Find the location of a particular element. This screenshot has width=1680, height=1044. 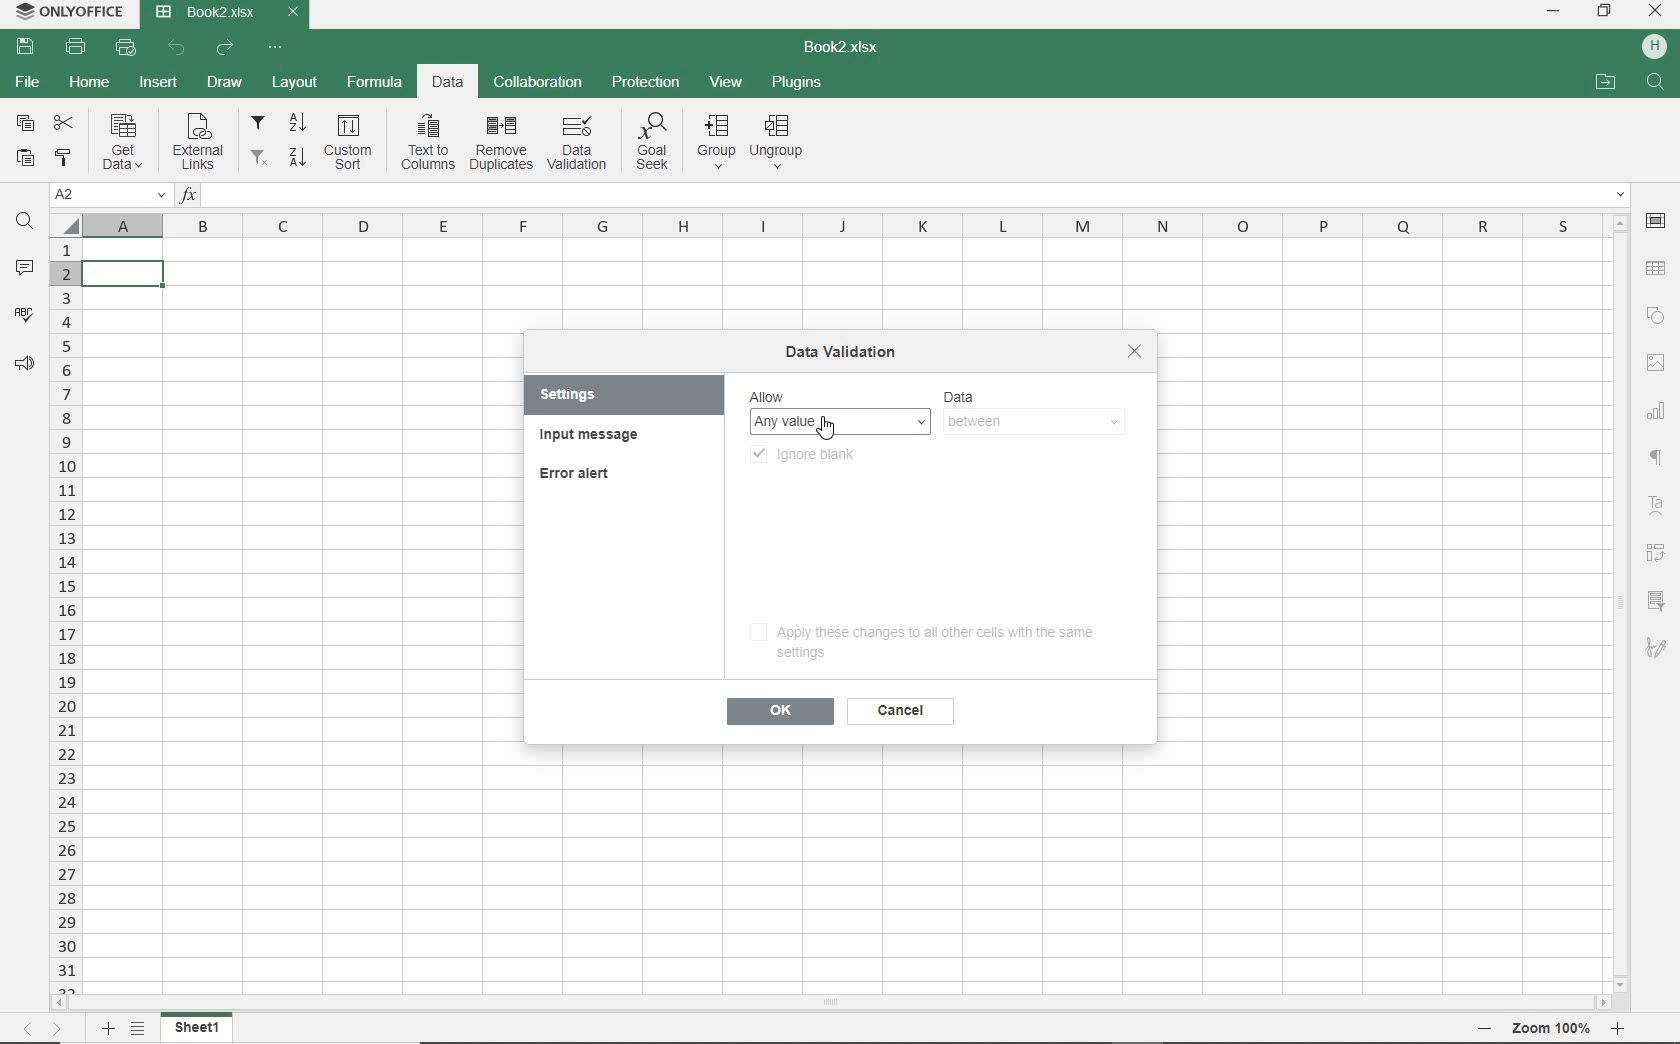

FEEDBACK & SUPPORT is located at coordinates (25, 364).